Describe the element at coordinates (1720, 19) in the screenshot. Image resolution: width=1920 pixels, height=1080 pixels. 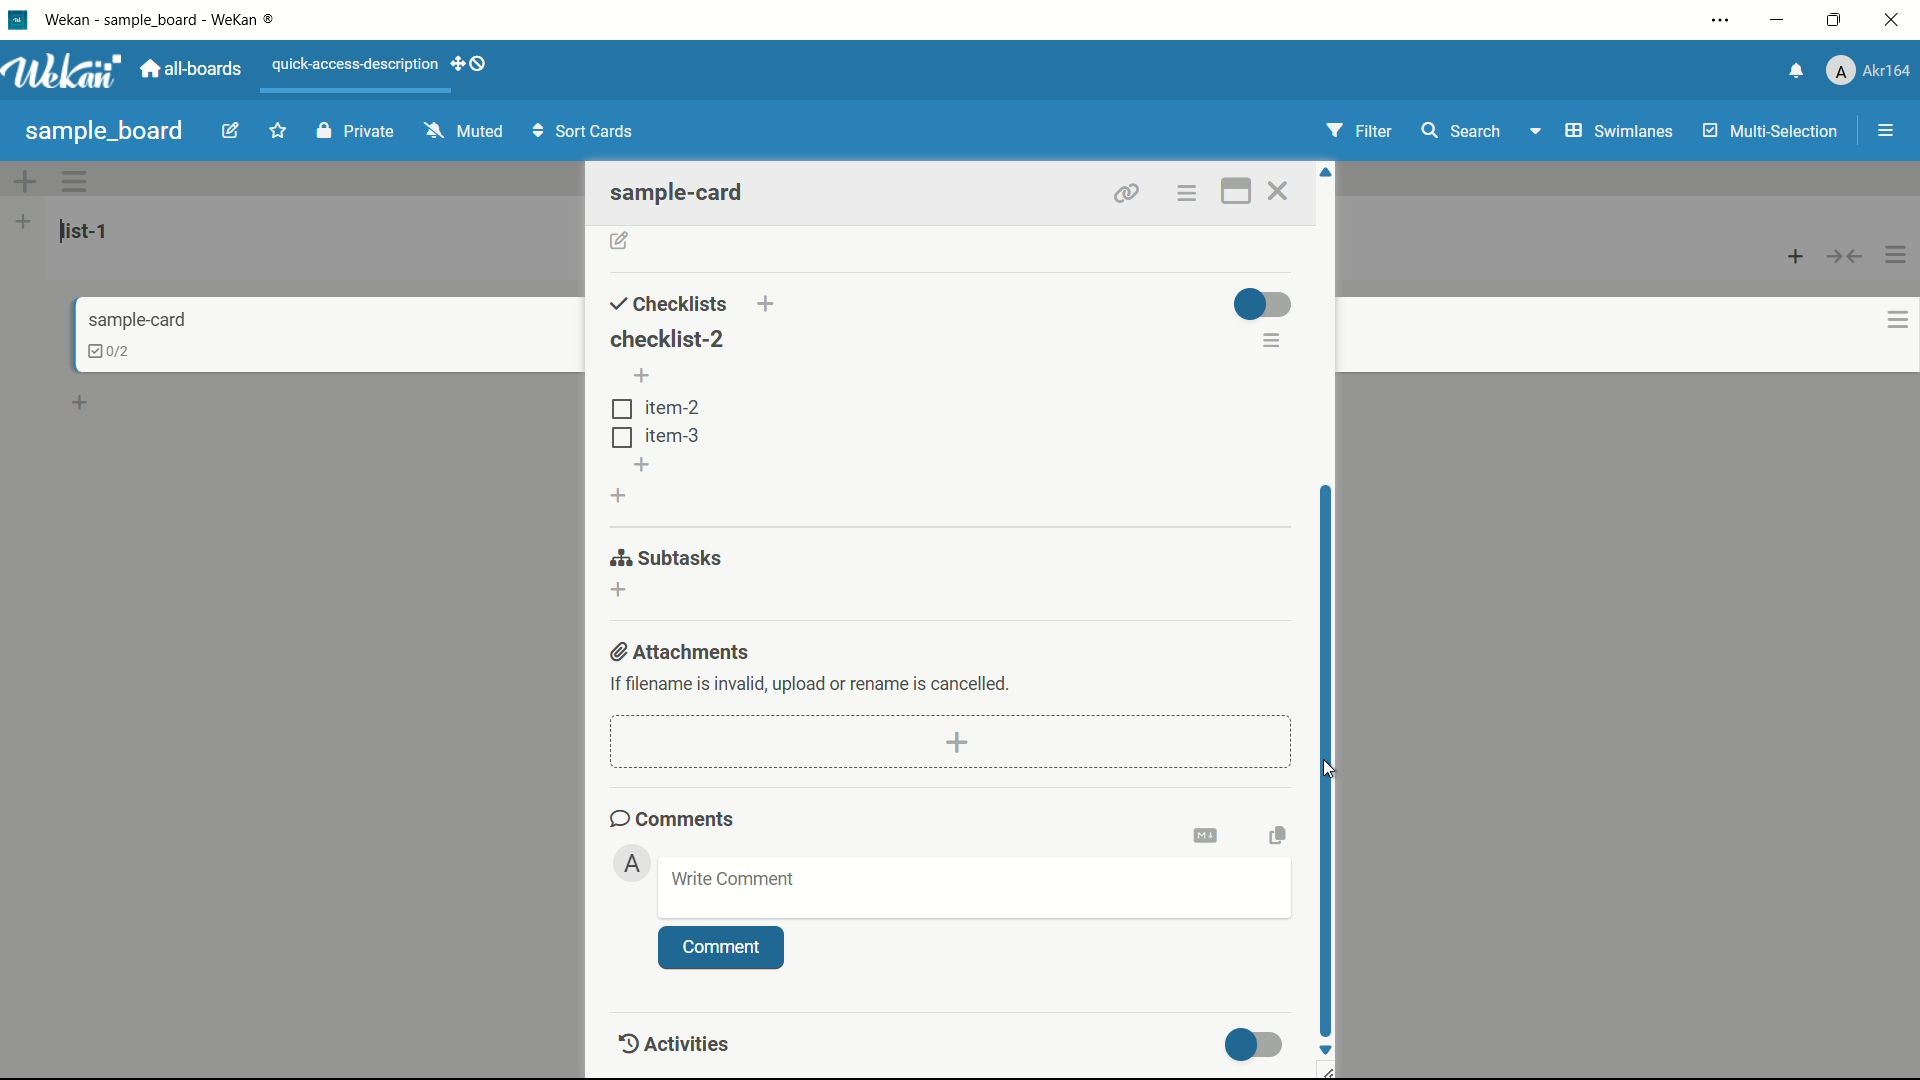
I see `settings and more` at that location.